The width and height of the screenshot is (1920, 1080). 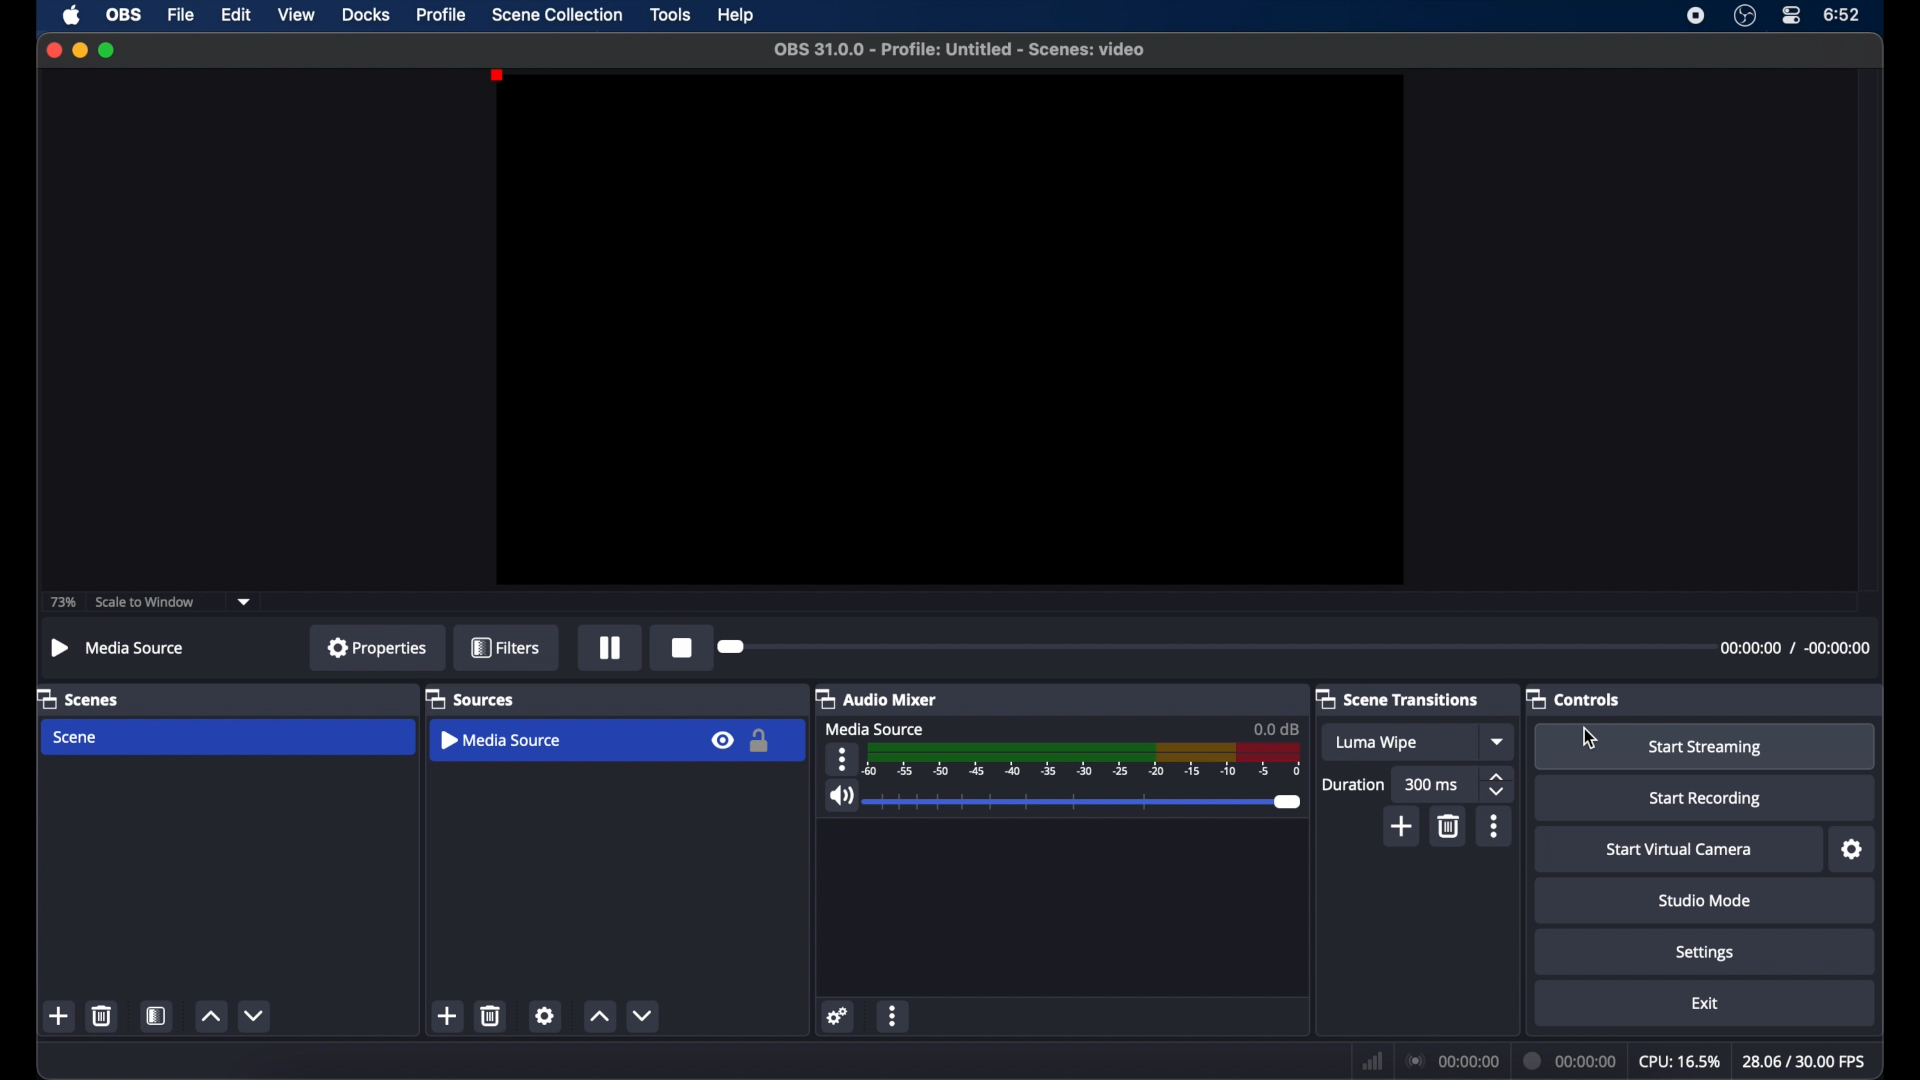 I want to click on audio mixer, so click(x=880, y=698).